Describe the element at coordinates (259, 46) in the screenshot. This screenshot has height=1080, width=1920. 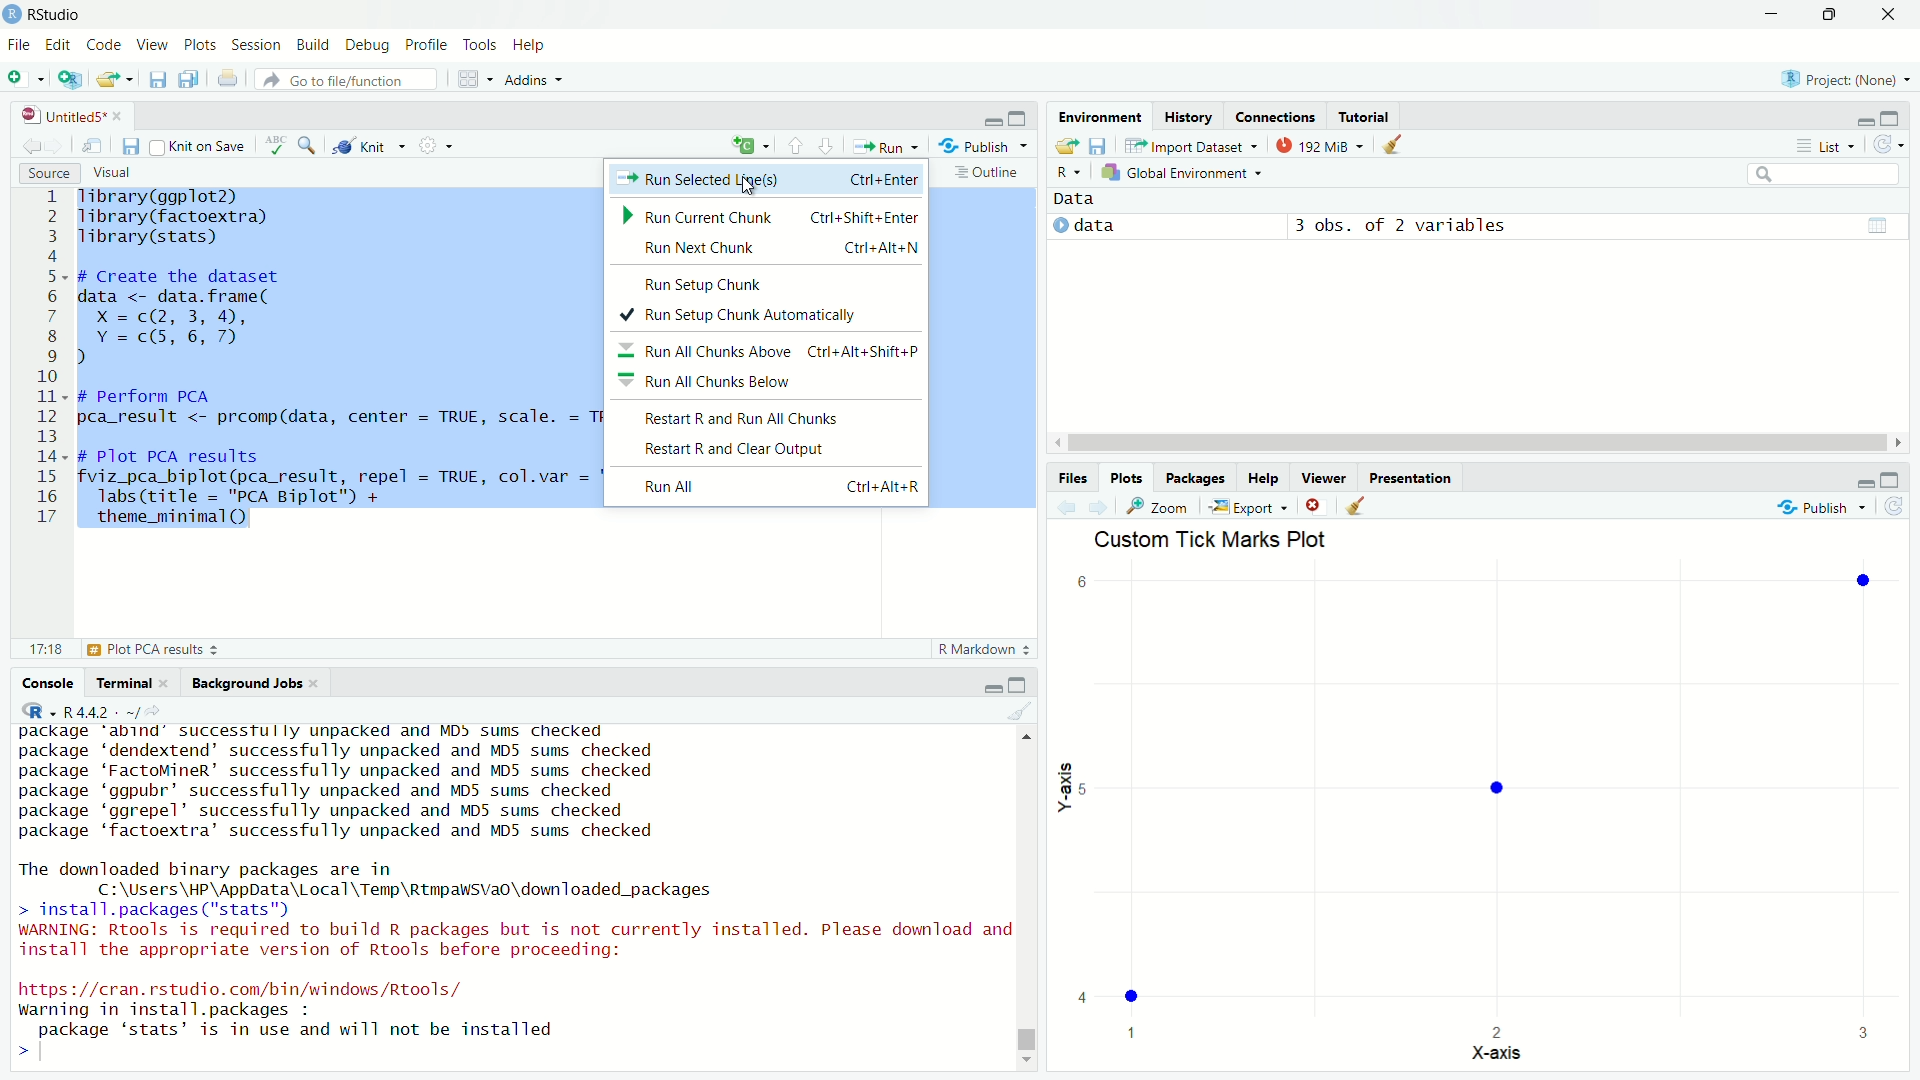
I see `Session` at that location.